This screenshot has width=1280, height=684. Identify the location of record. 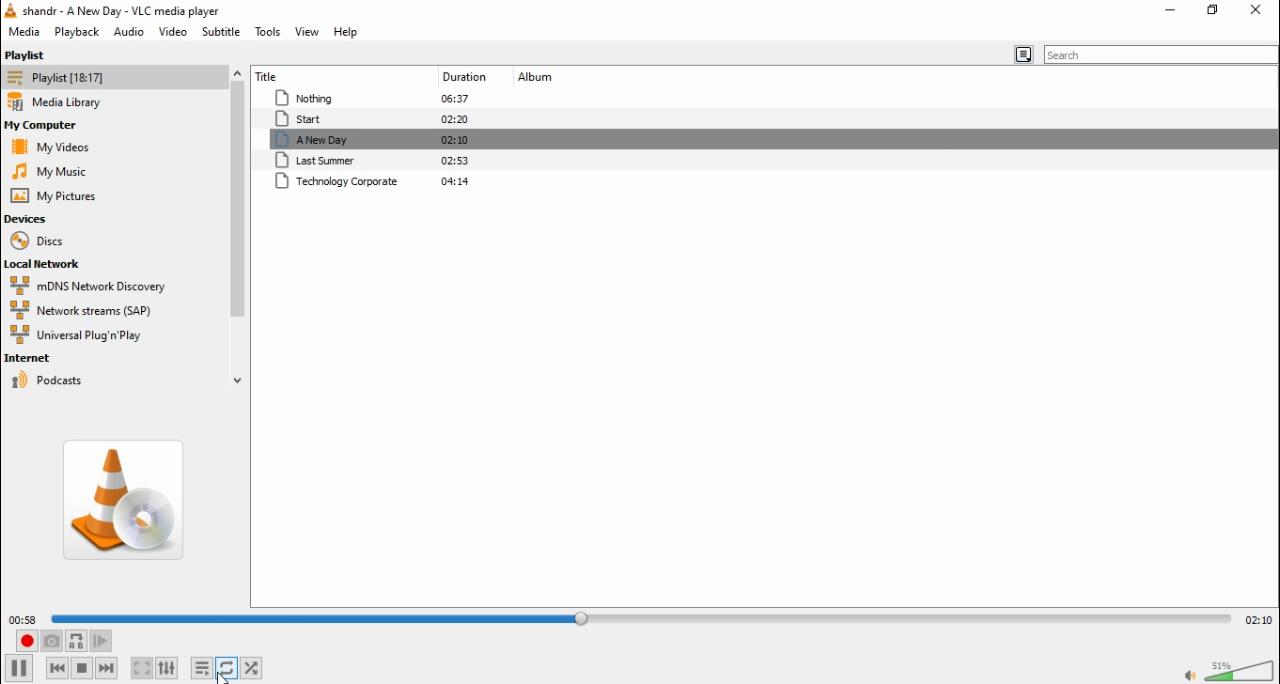
(26, 642).